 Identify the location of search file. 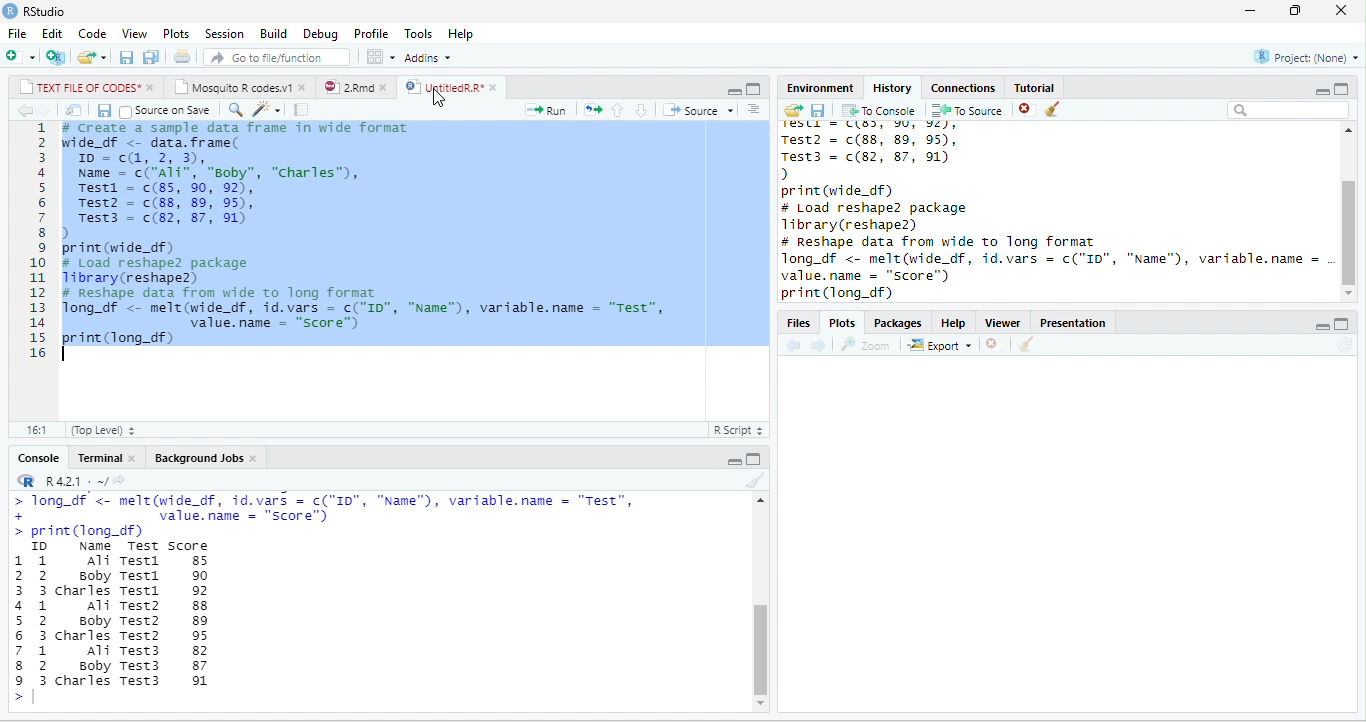
(276, 57).